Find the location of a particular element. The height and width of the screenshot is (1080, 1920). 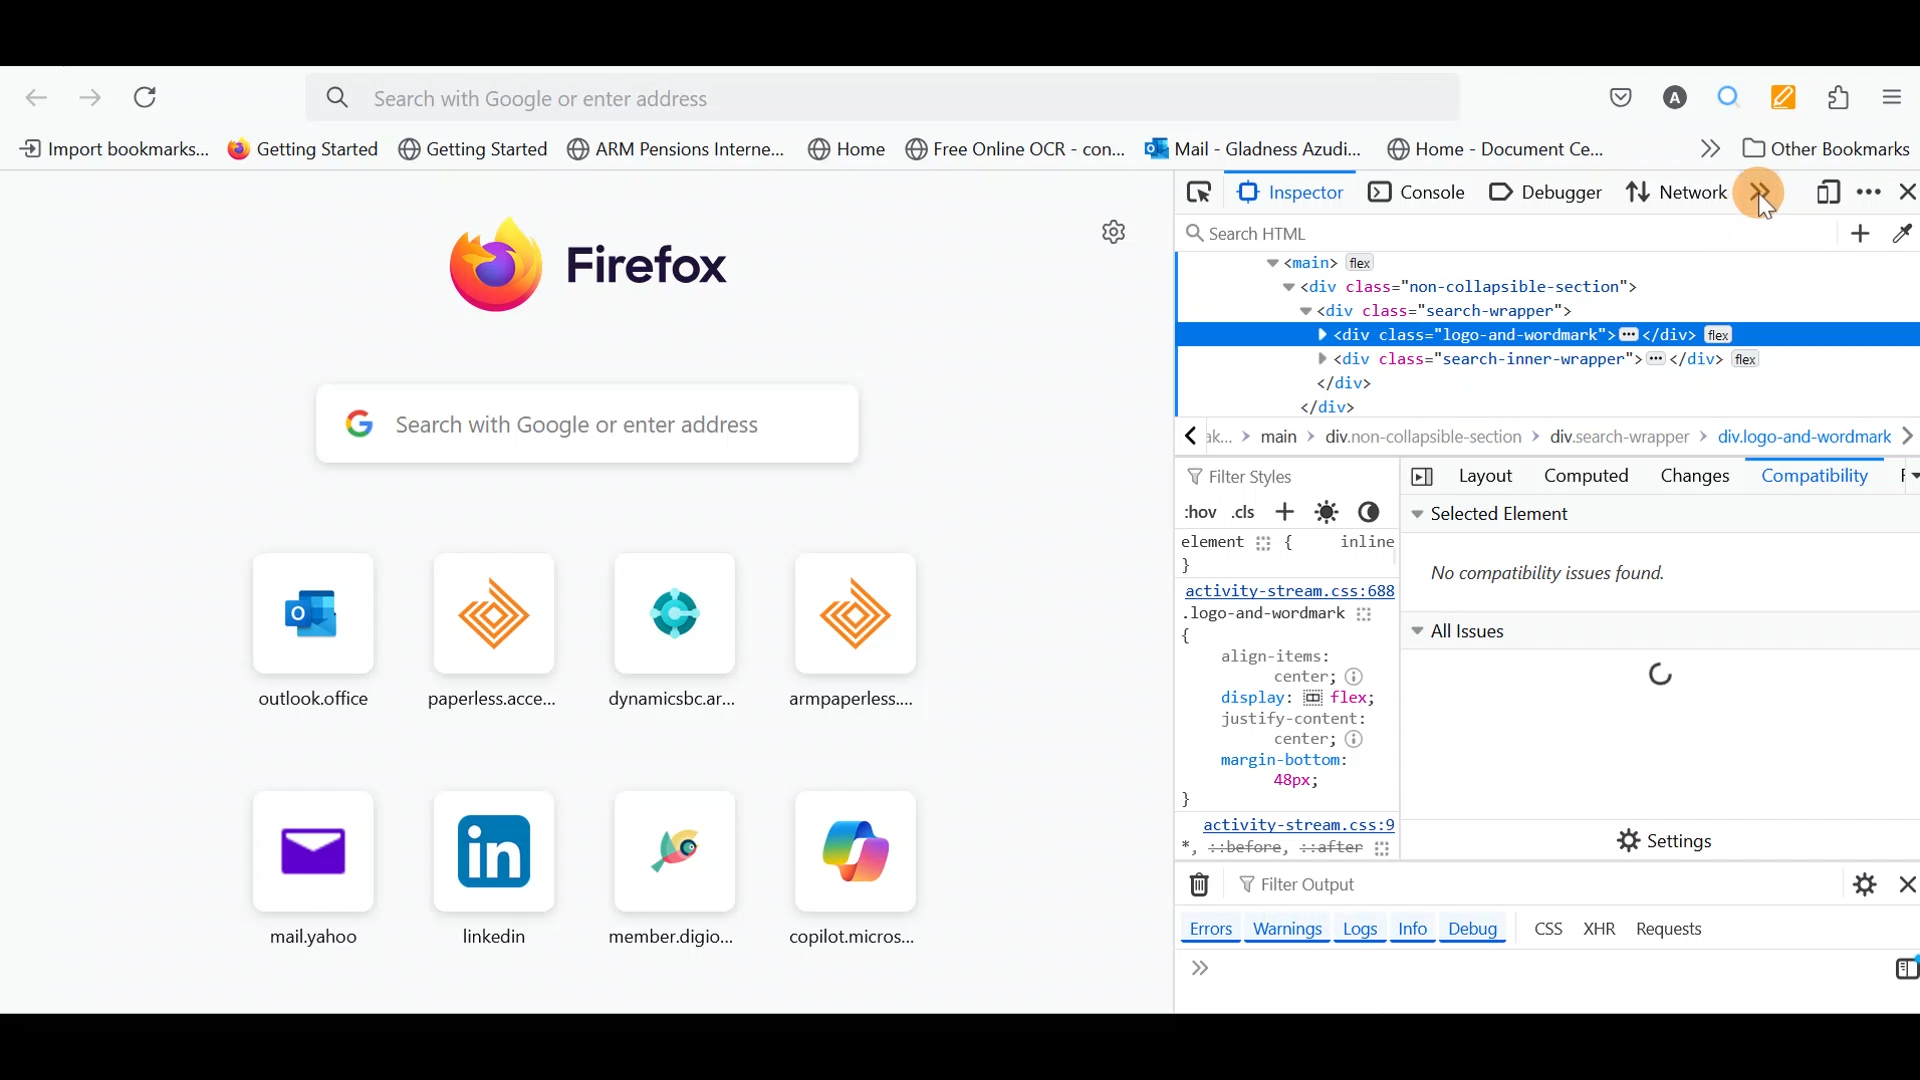

Console is located at coordinates (1419, 193).